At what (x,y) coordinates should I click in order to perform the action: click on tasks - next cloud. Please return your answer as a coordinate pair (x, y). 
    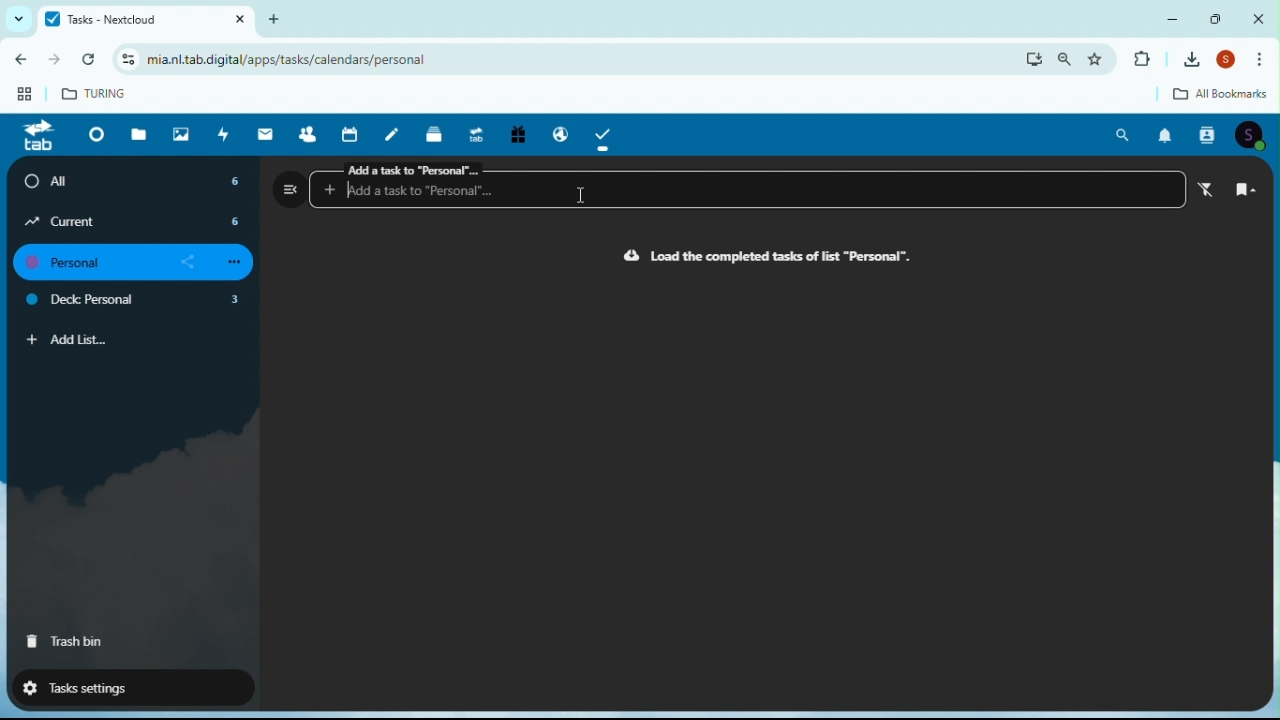
    Looking at the image, I should click on (143, 19).